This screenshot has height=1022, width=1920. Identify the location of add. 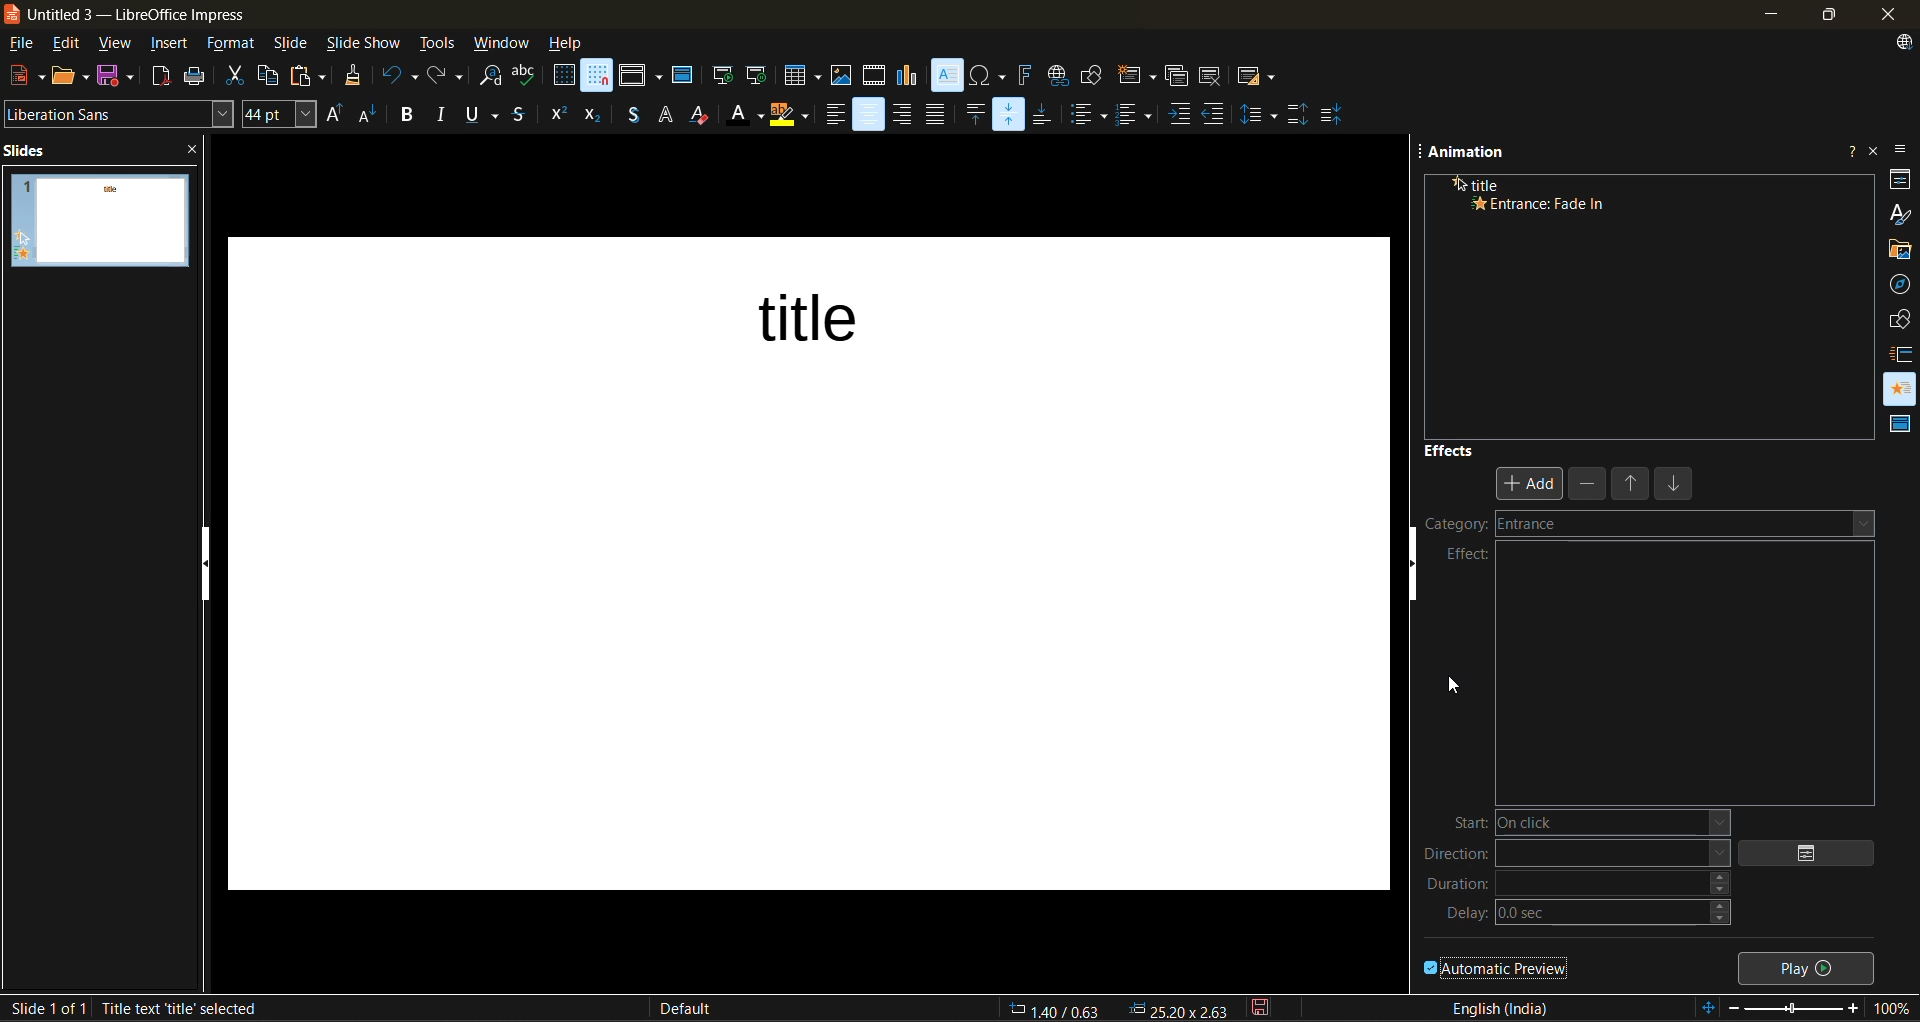
(1531, 483).